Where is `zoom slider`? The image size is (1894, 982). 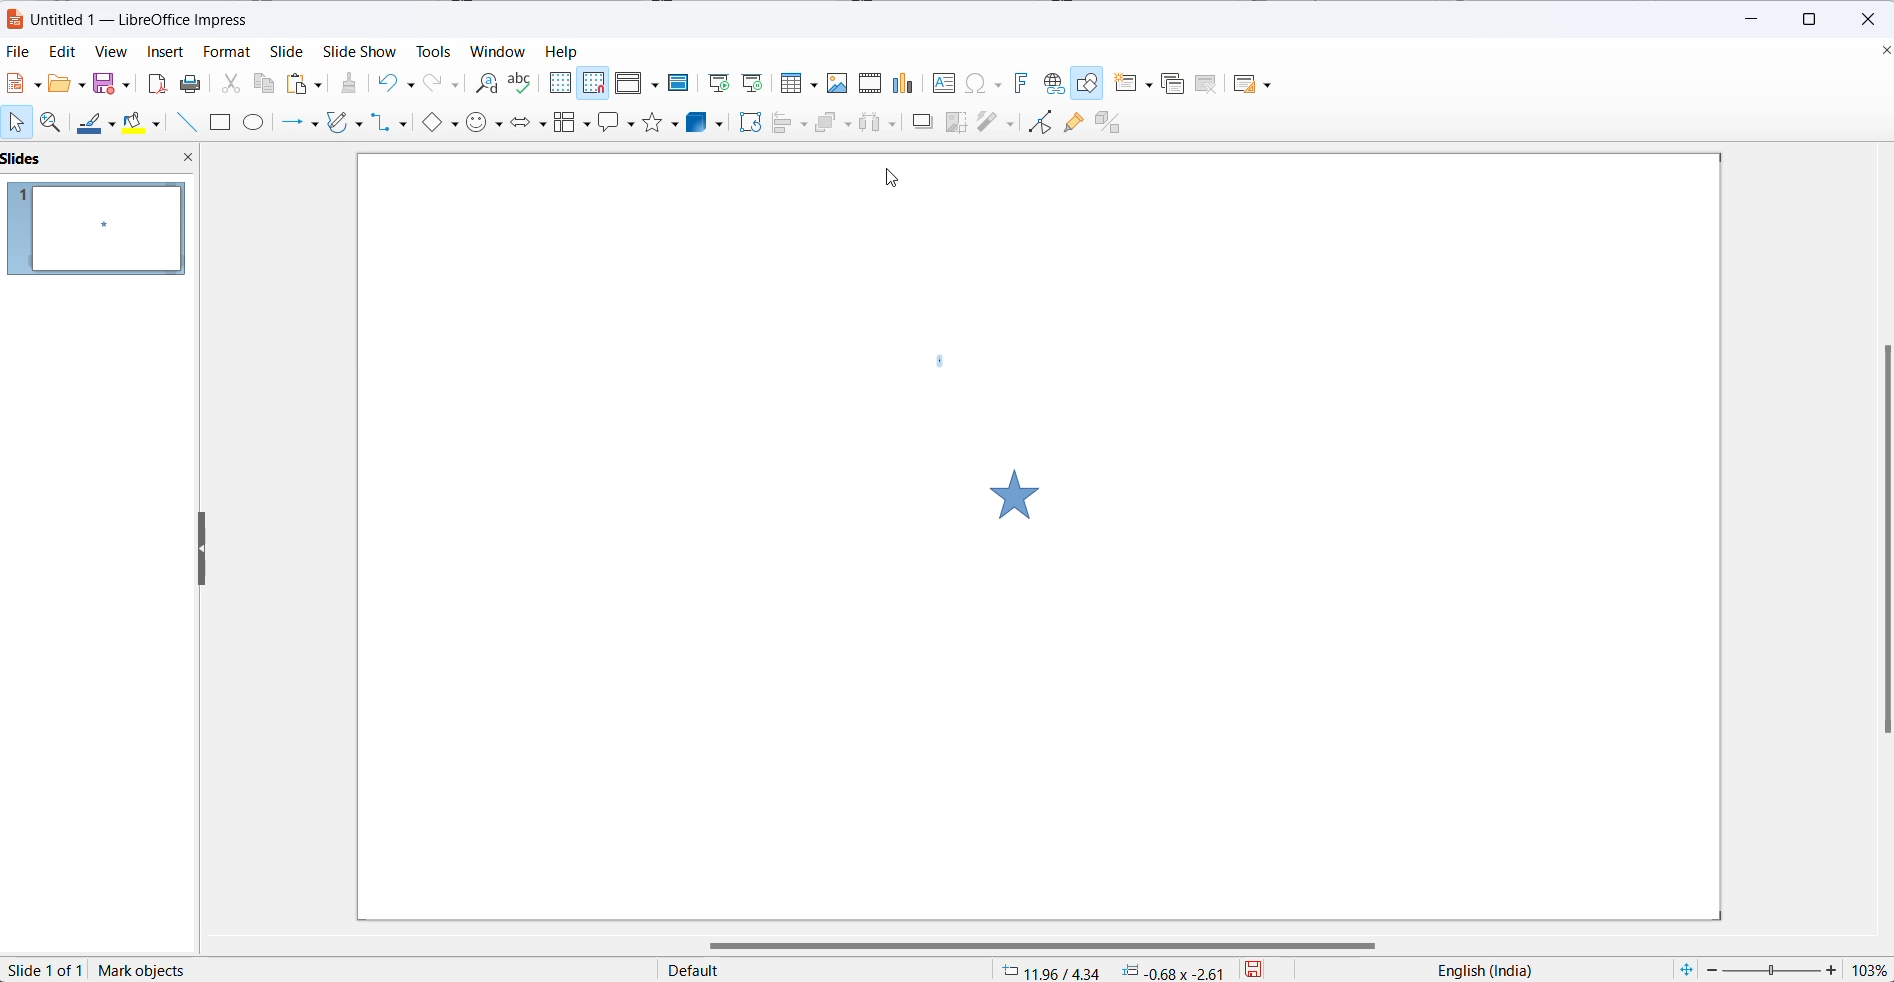 zoom slider is located at coordinates (1774, 969).